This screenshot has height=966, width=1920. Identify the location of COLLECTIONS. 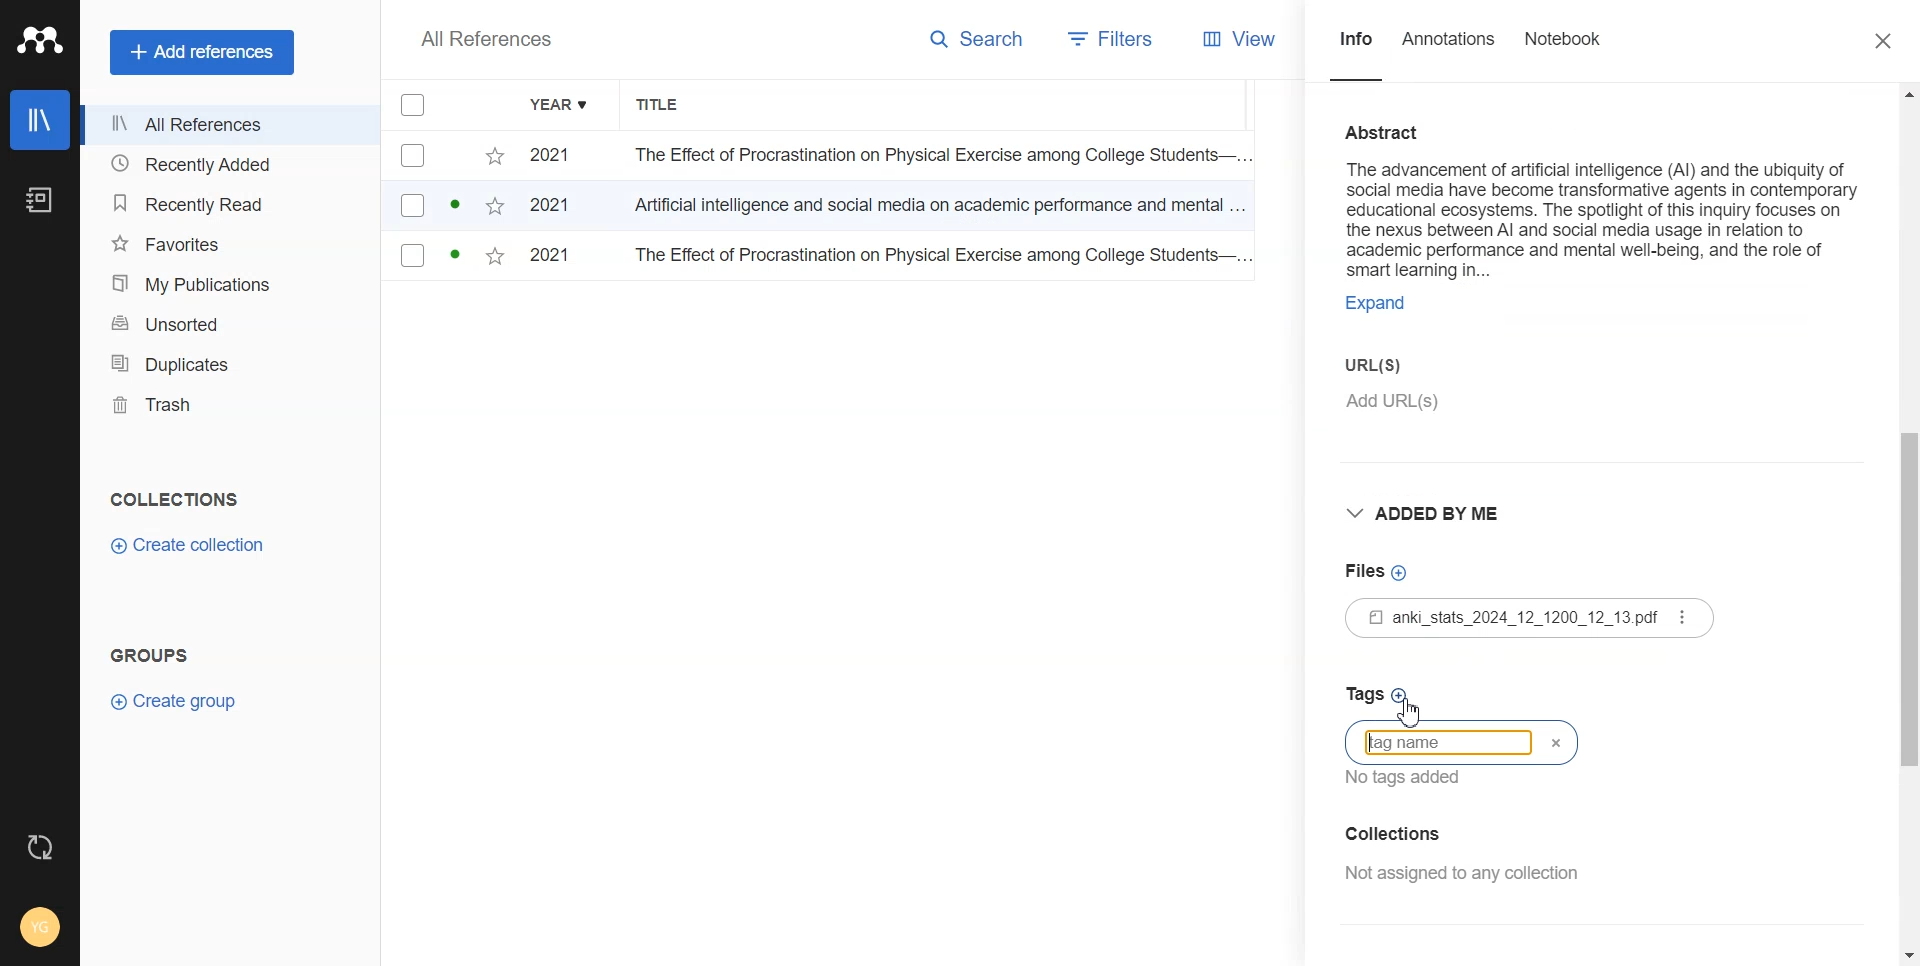
(179, 499).